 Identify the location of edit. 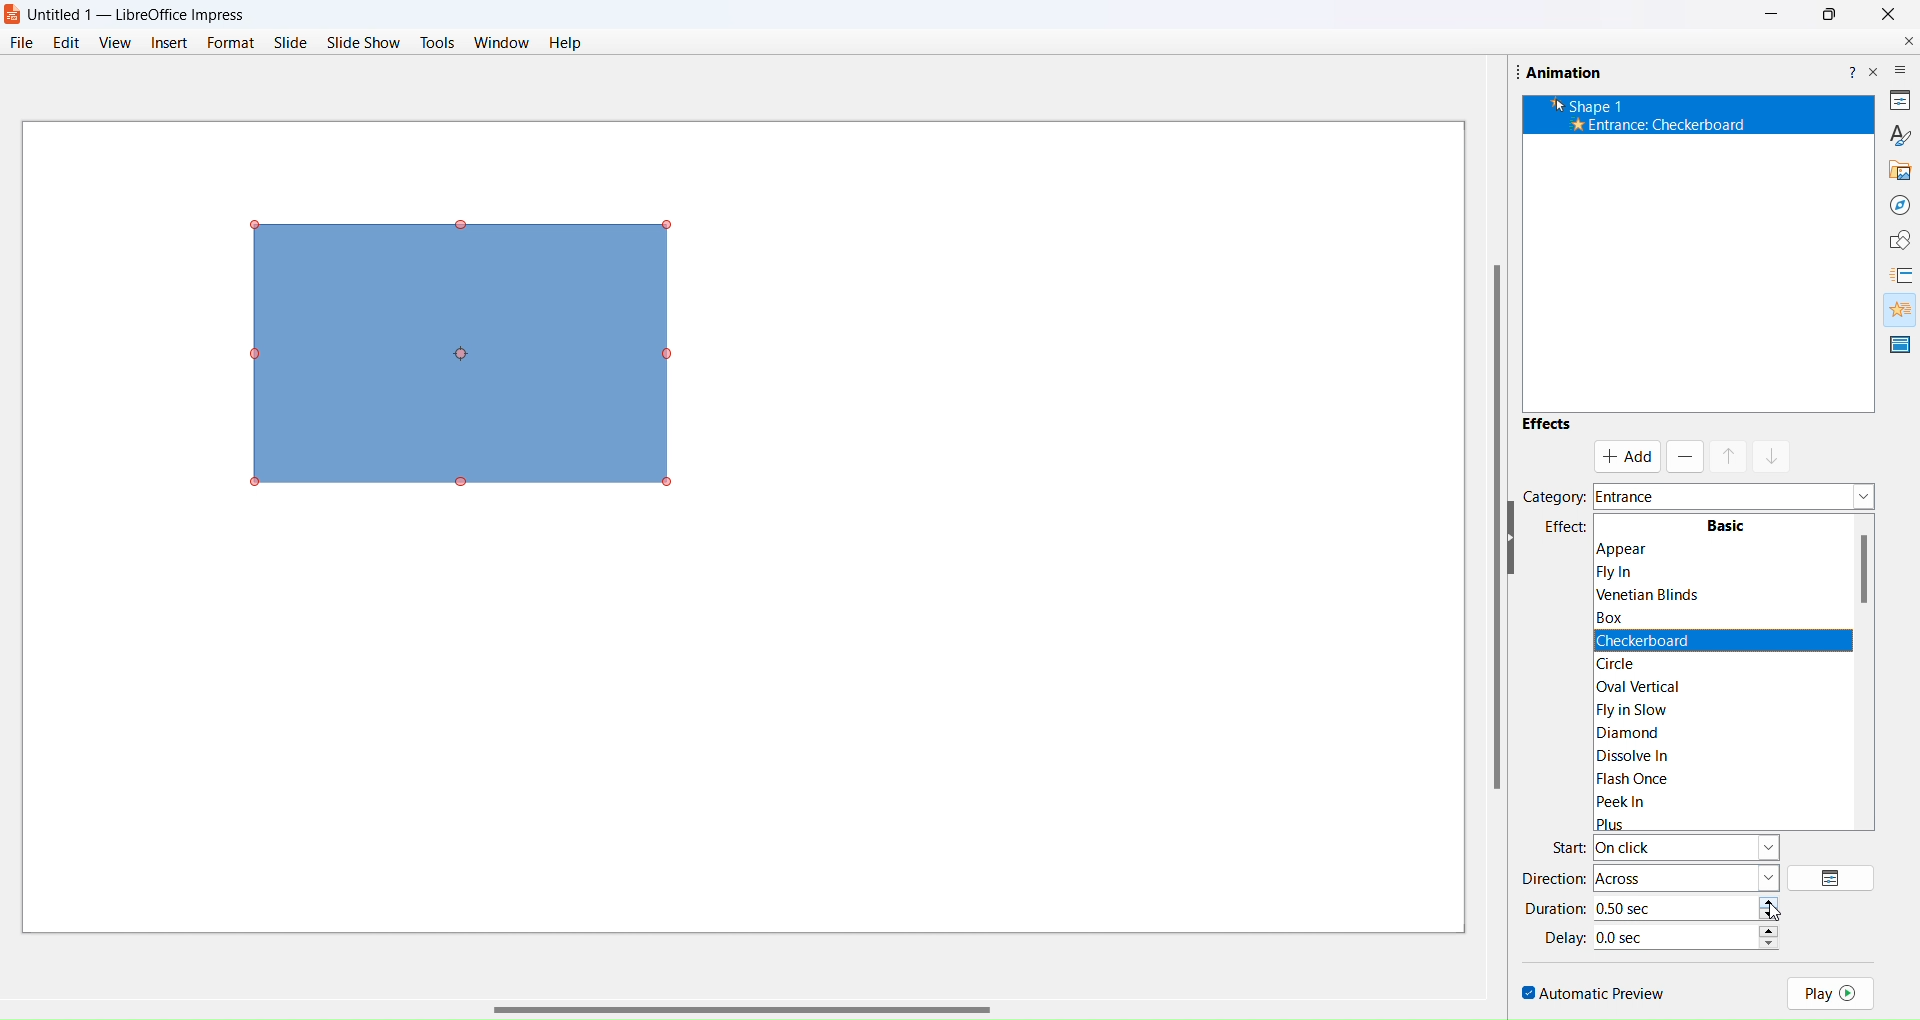
(68, 41).